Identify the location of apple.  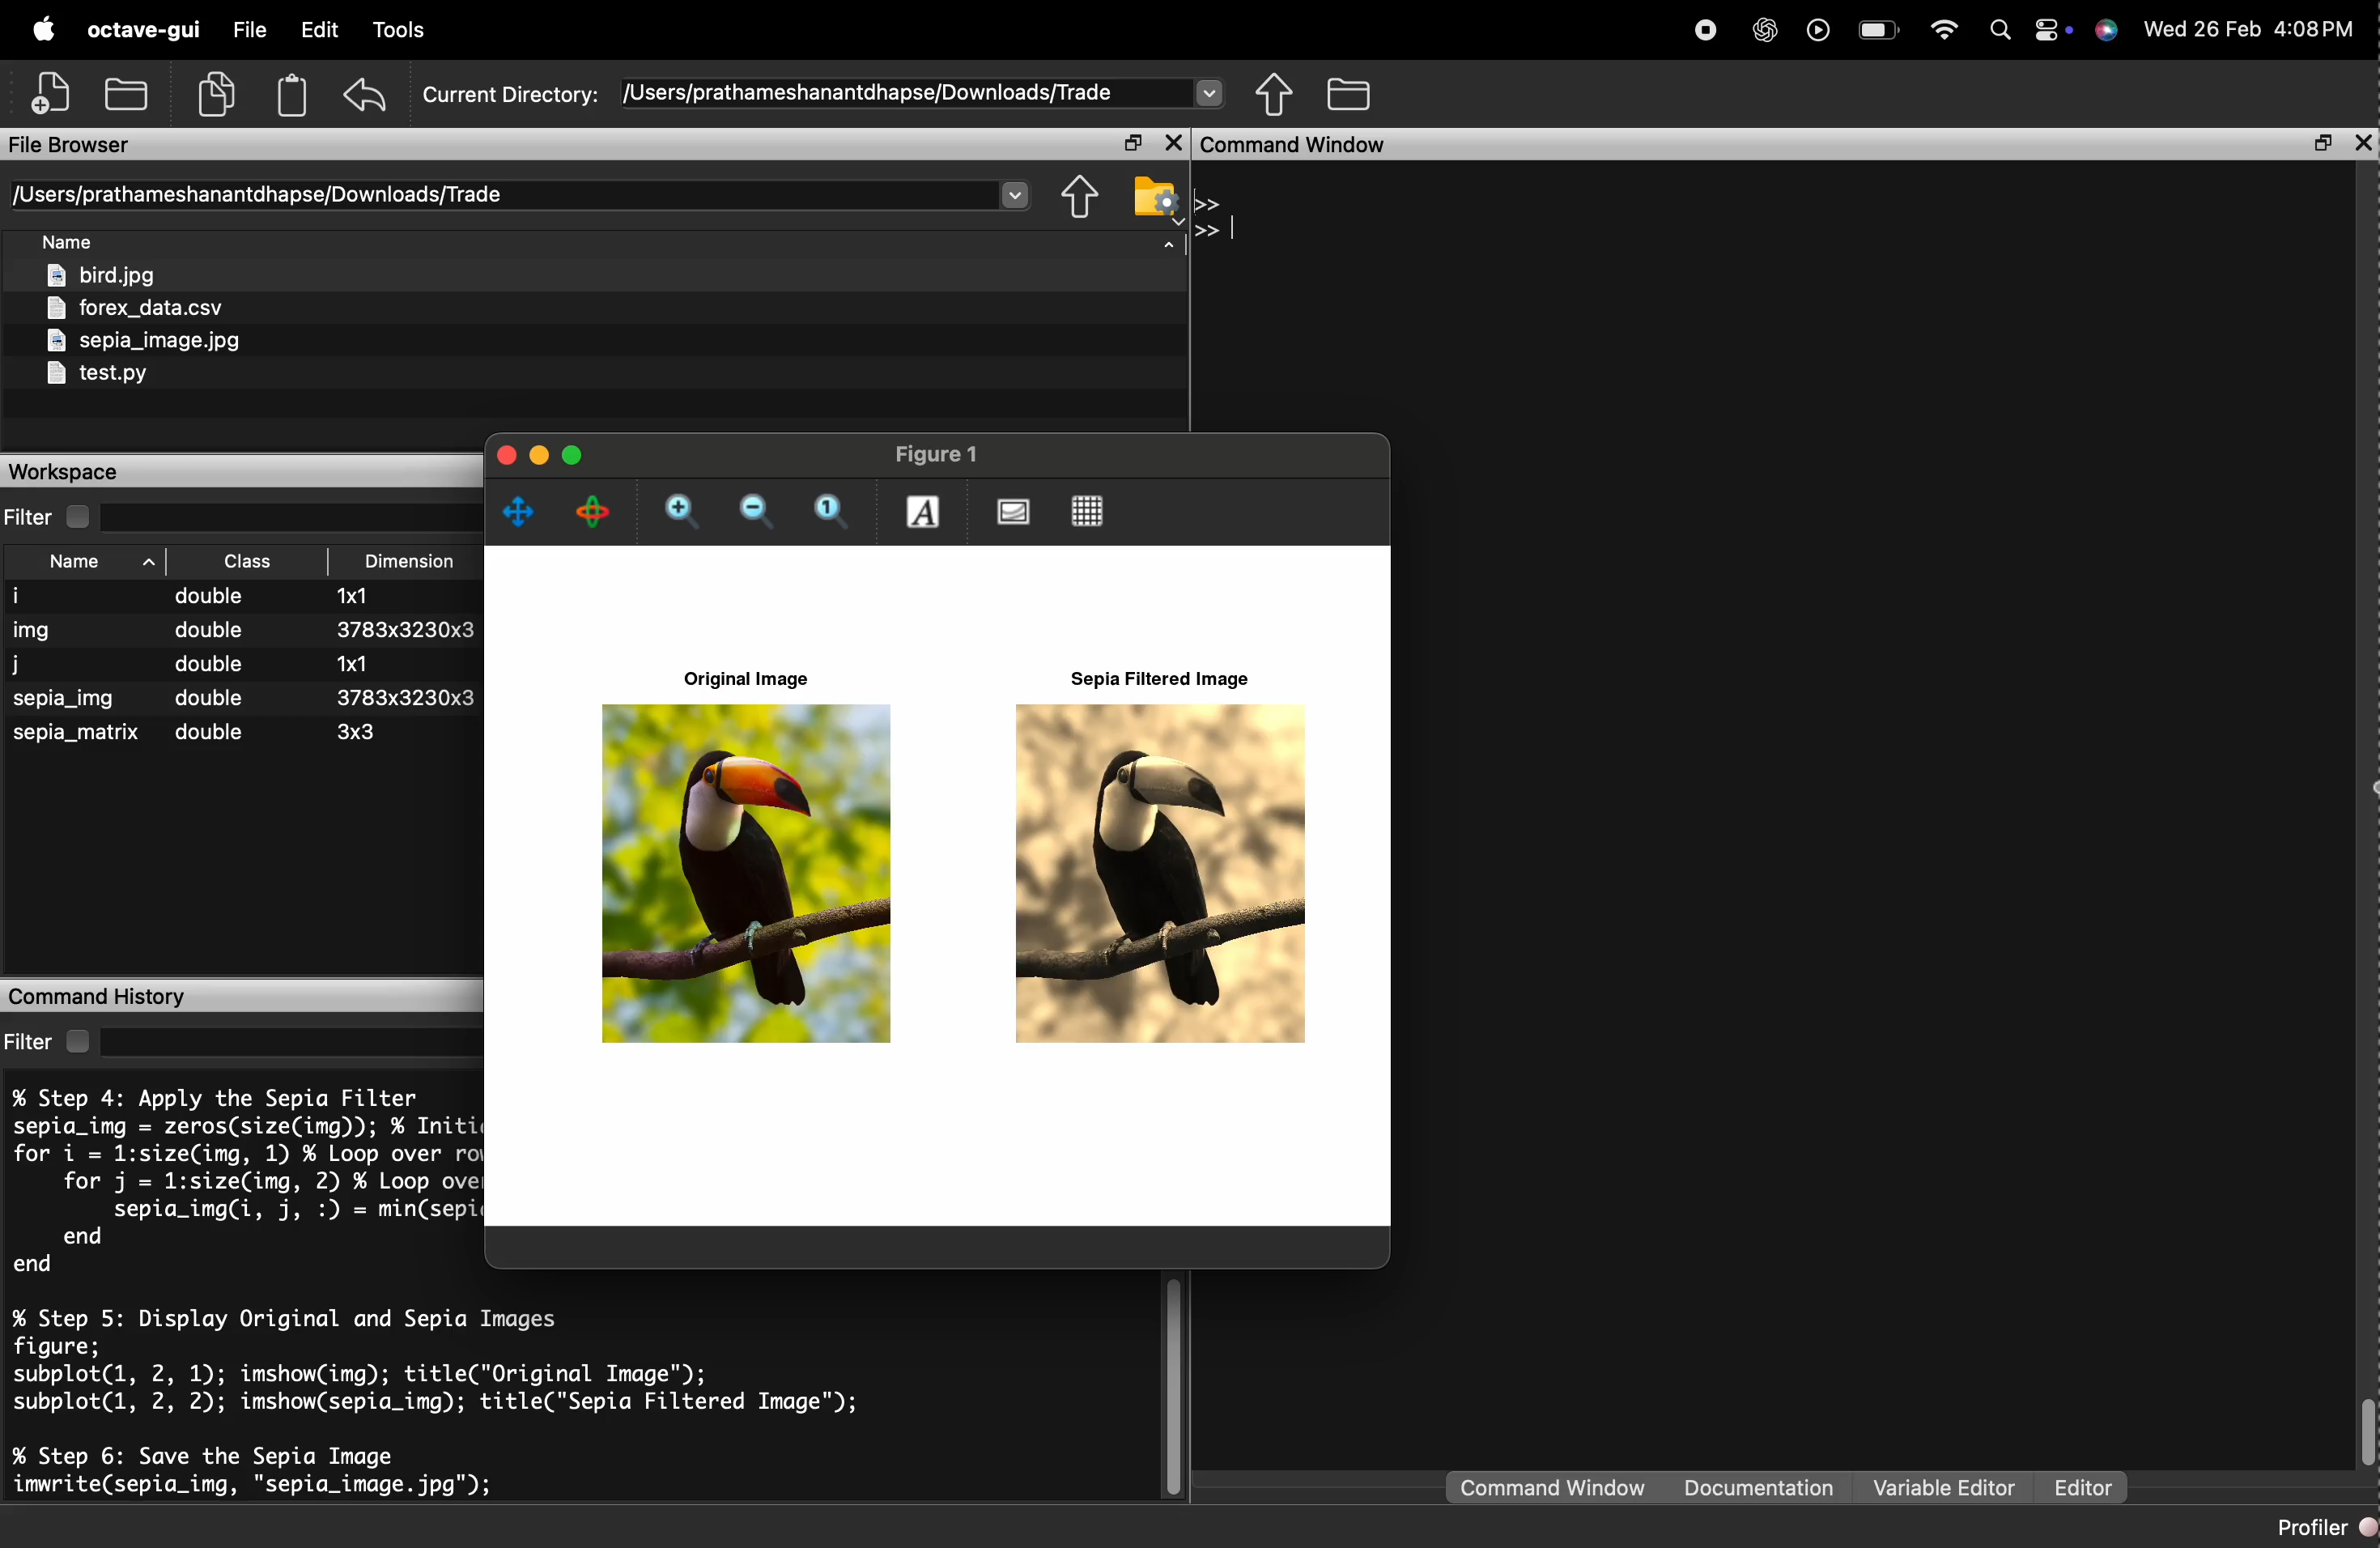
(44, 28).